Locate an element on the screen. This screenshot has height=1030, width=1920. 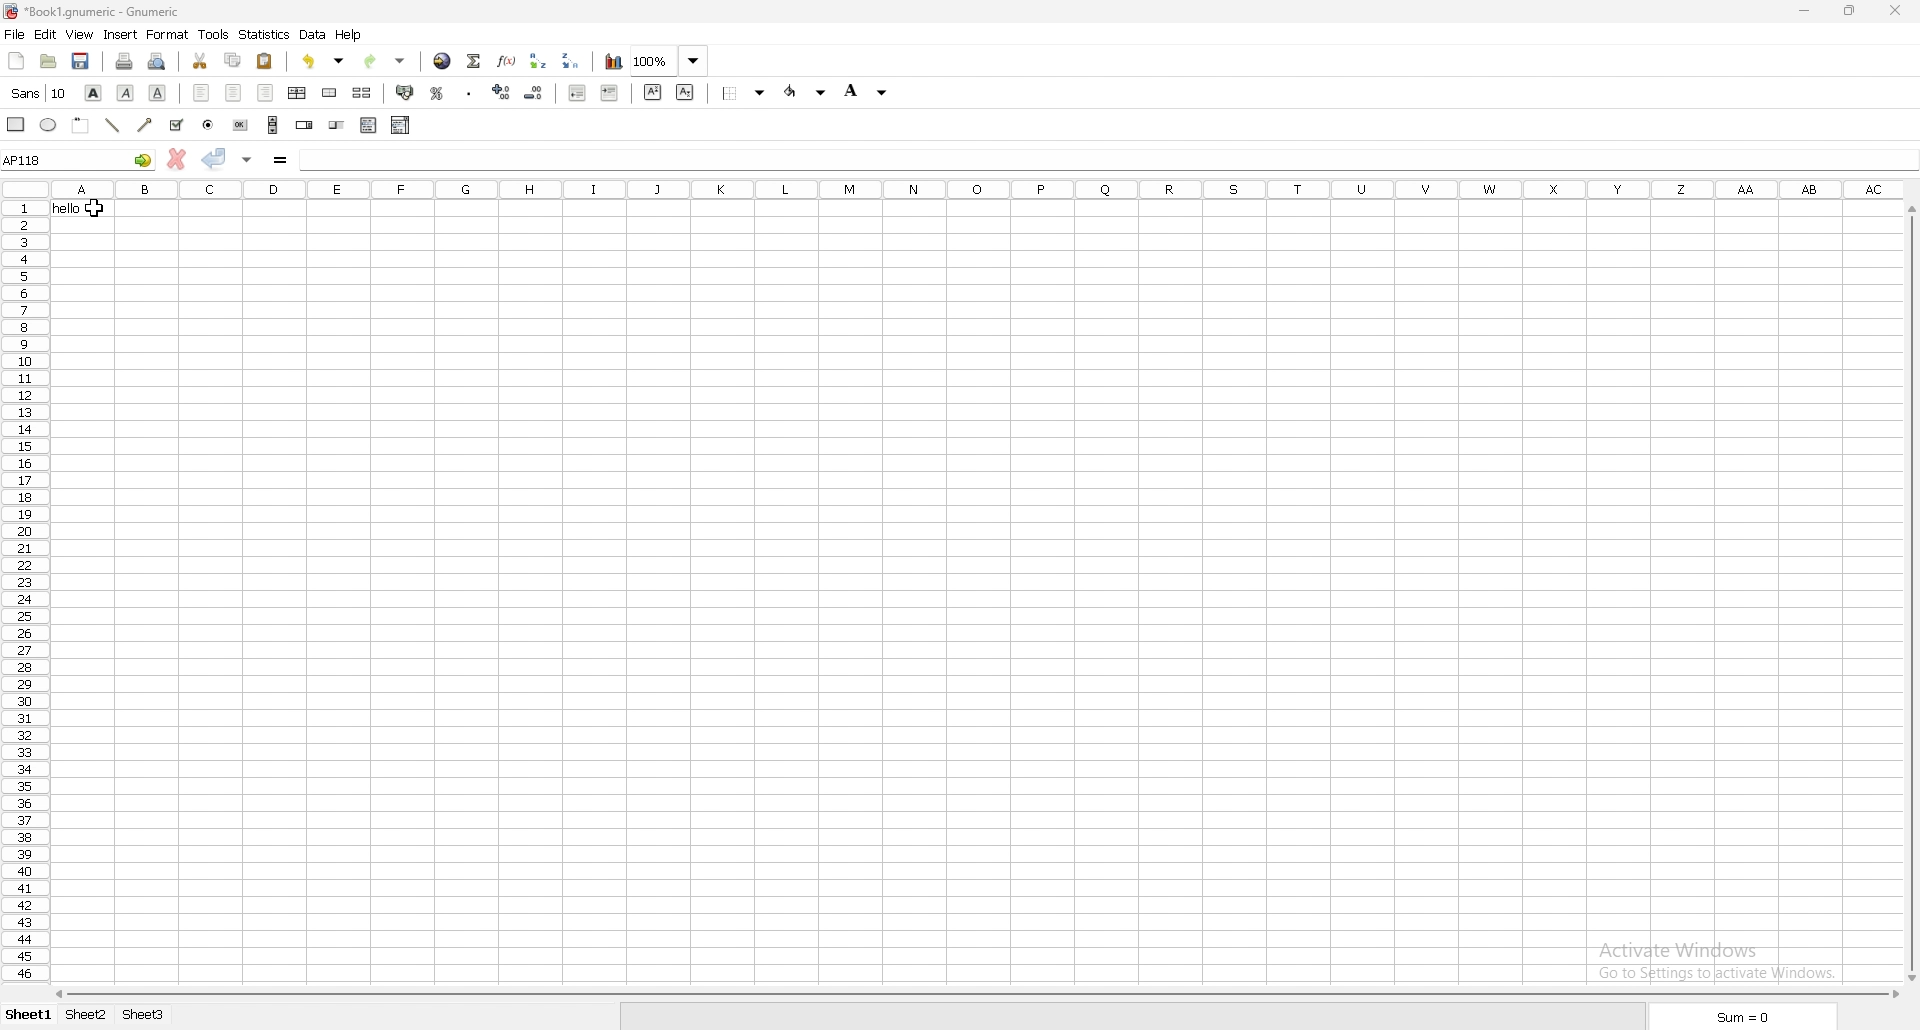
left align is located at coordinates (204, 92).